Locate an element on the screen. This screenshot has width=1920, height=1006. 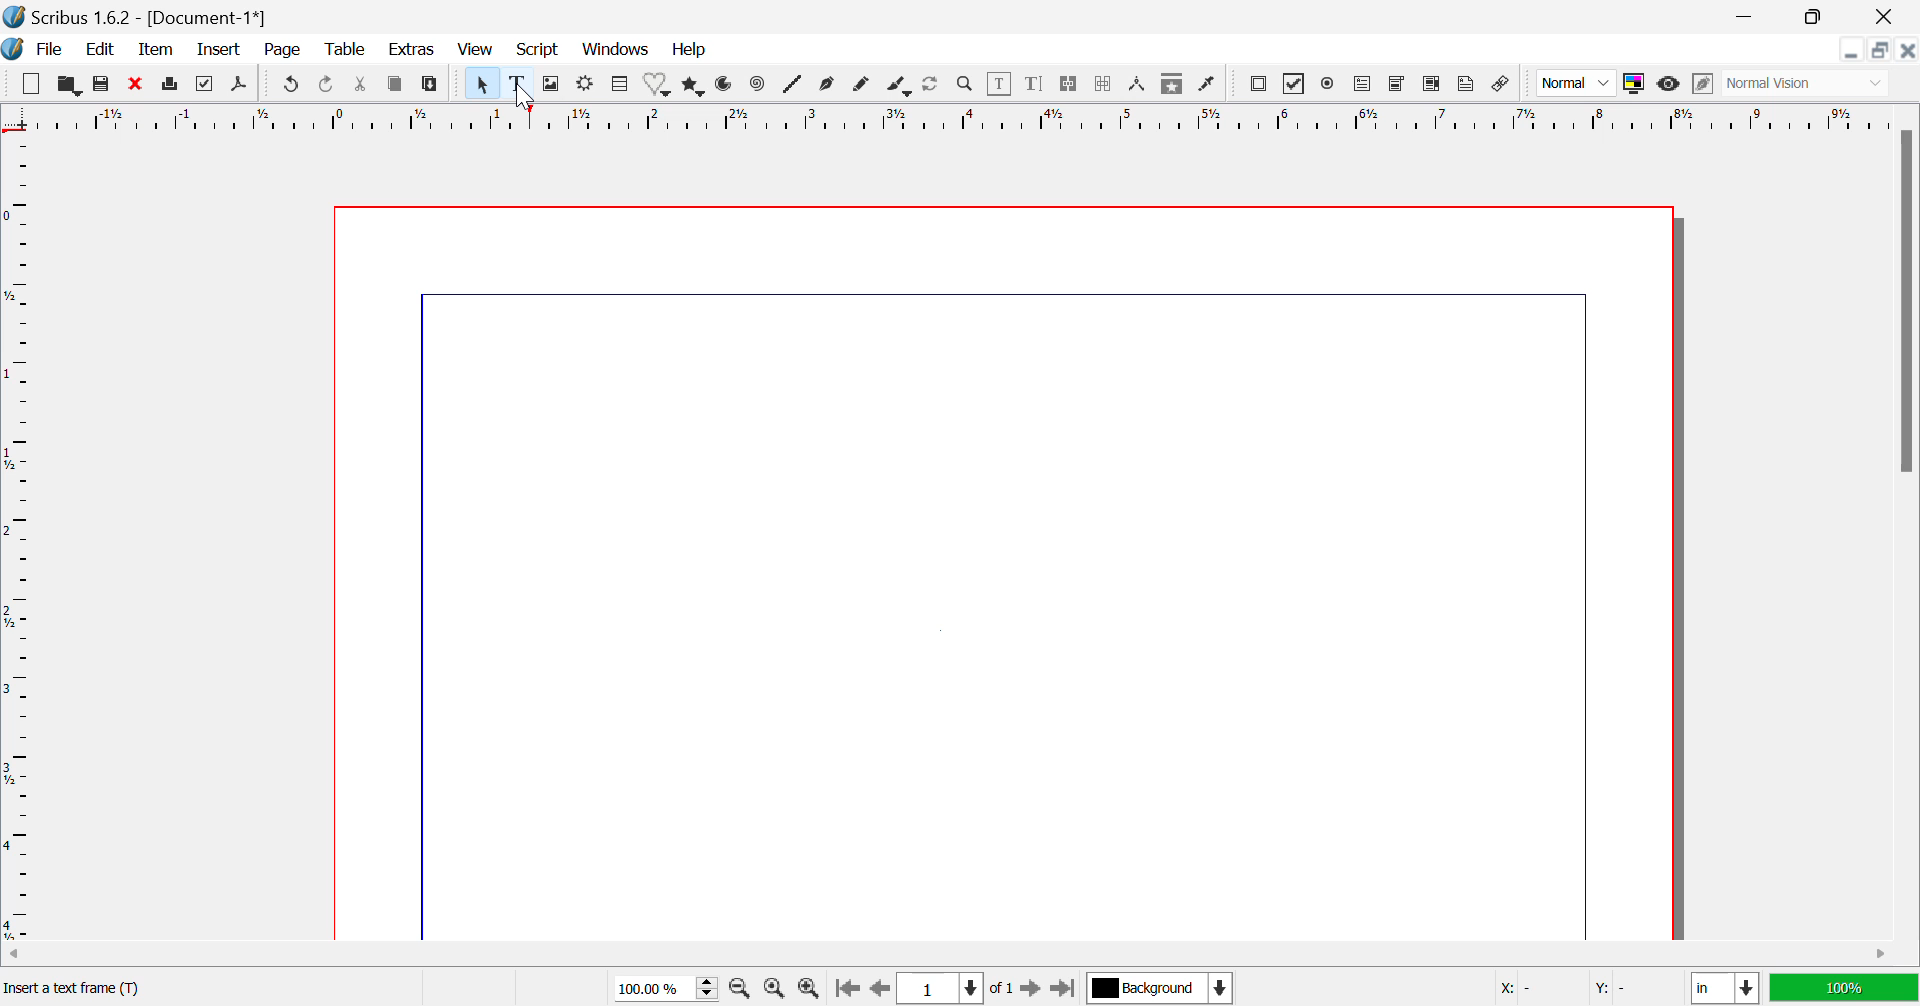
Background is located at coordinates (1158, 987).